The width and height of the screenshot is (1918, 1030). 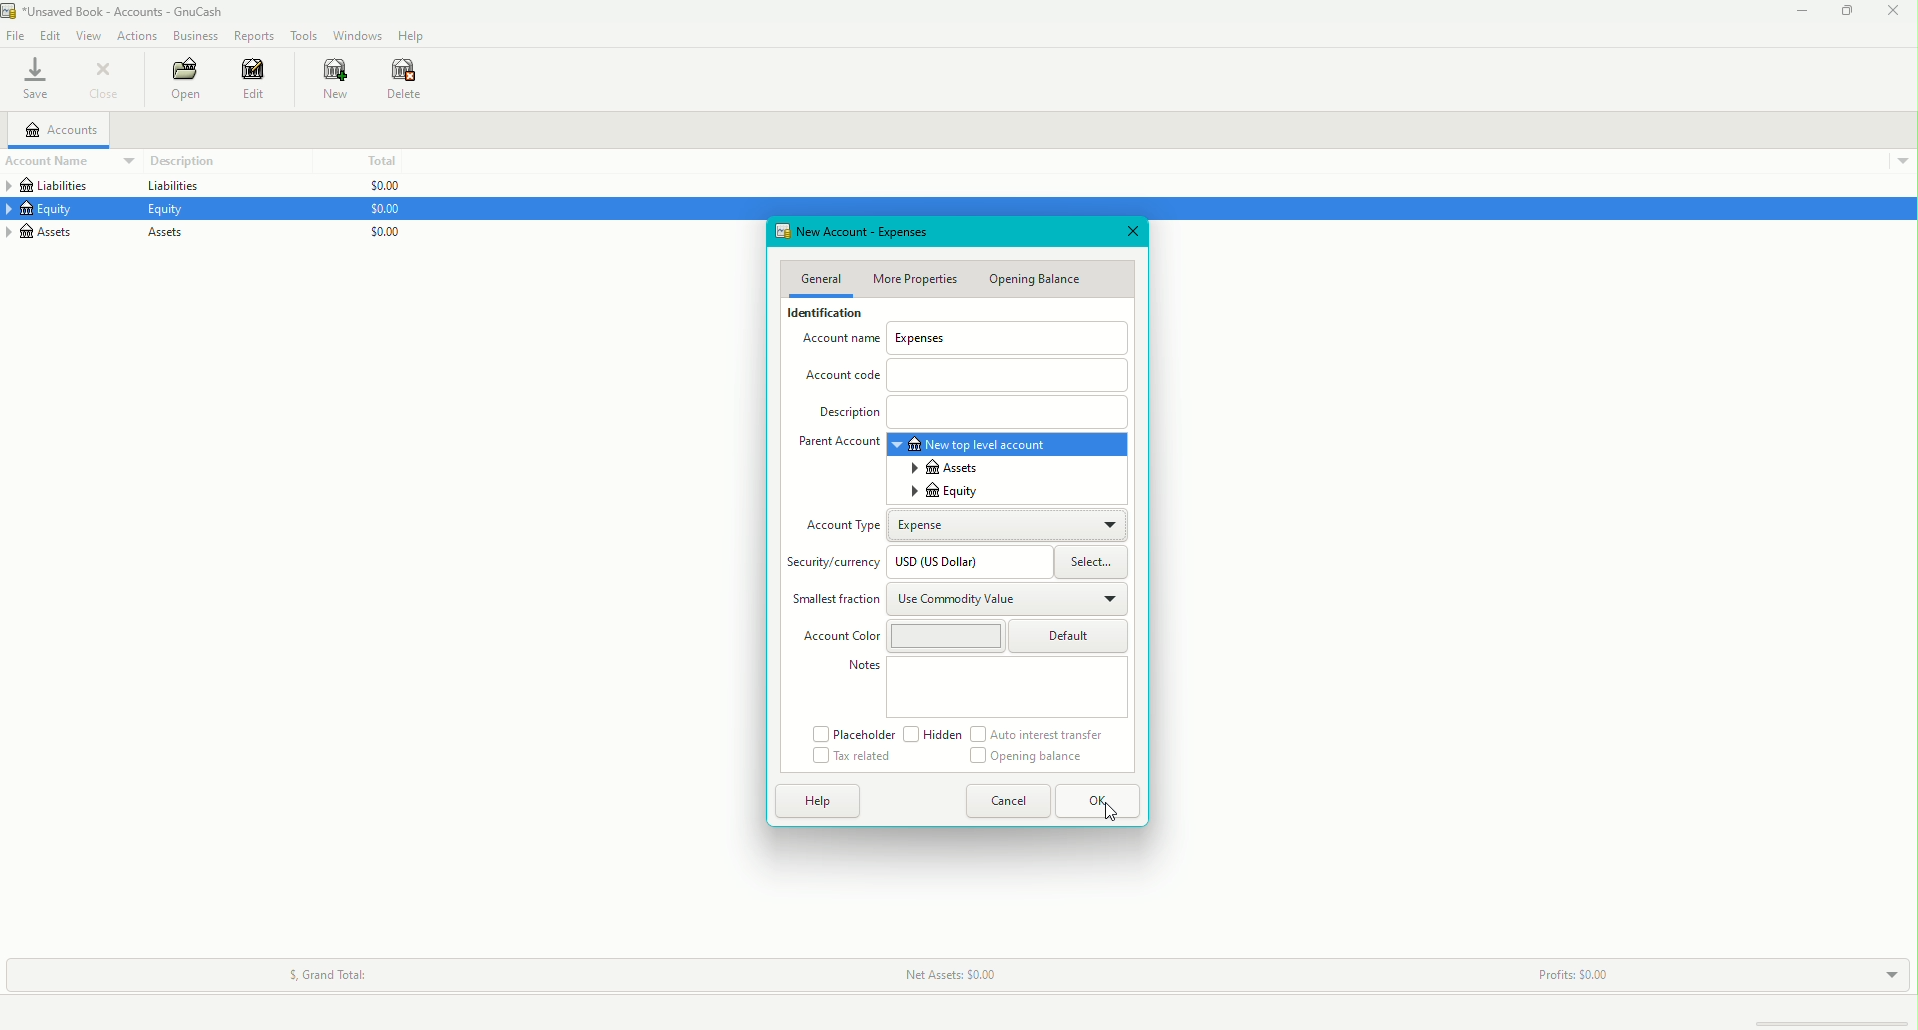 I want to click on Asset, so click(x=912, y=411).